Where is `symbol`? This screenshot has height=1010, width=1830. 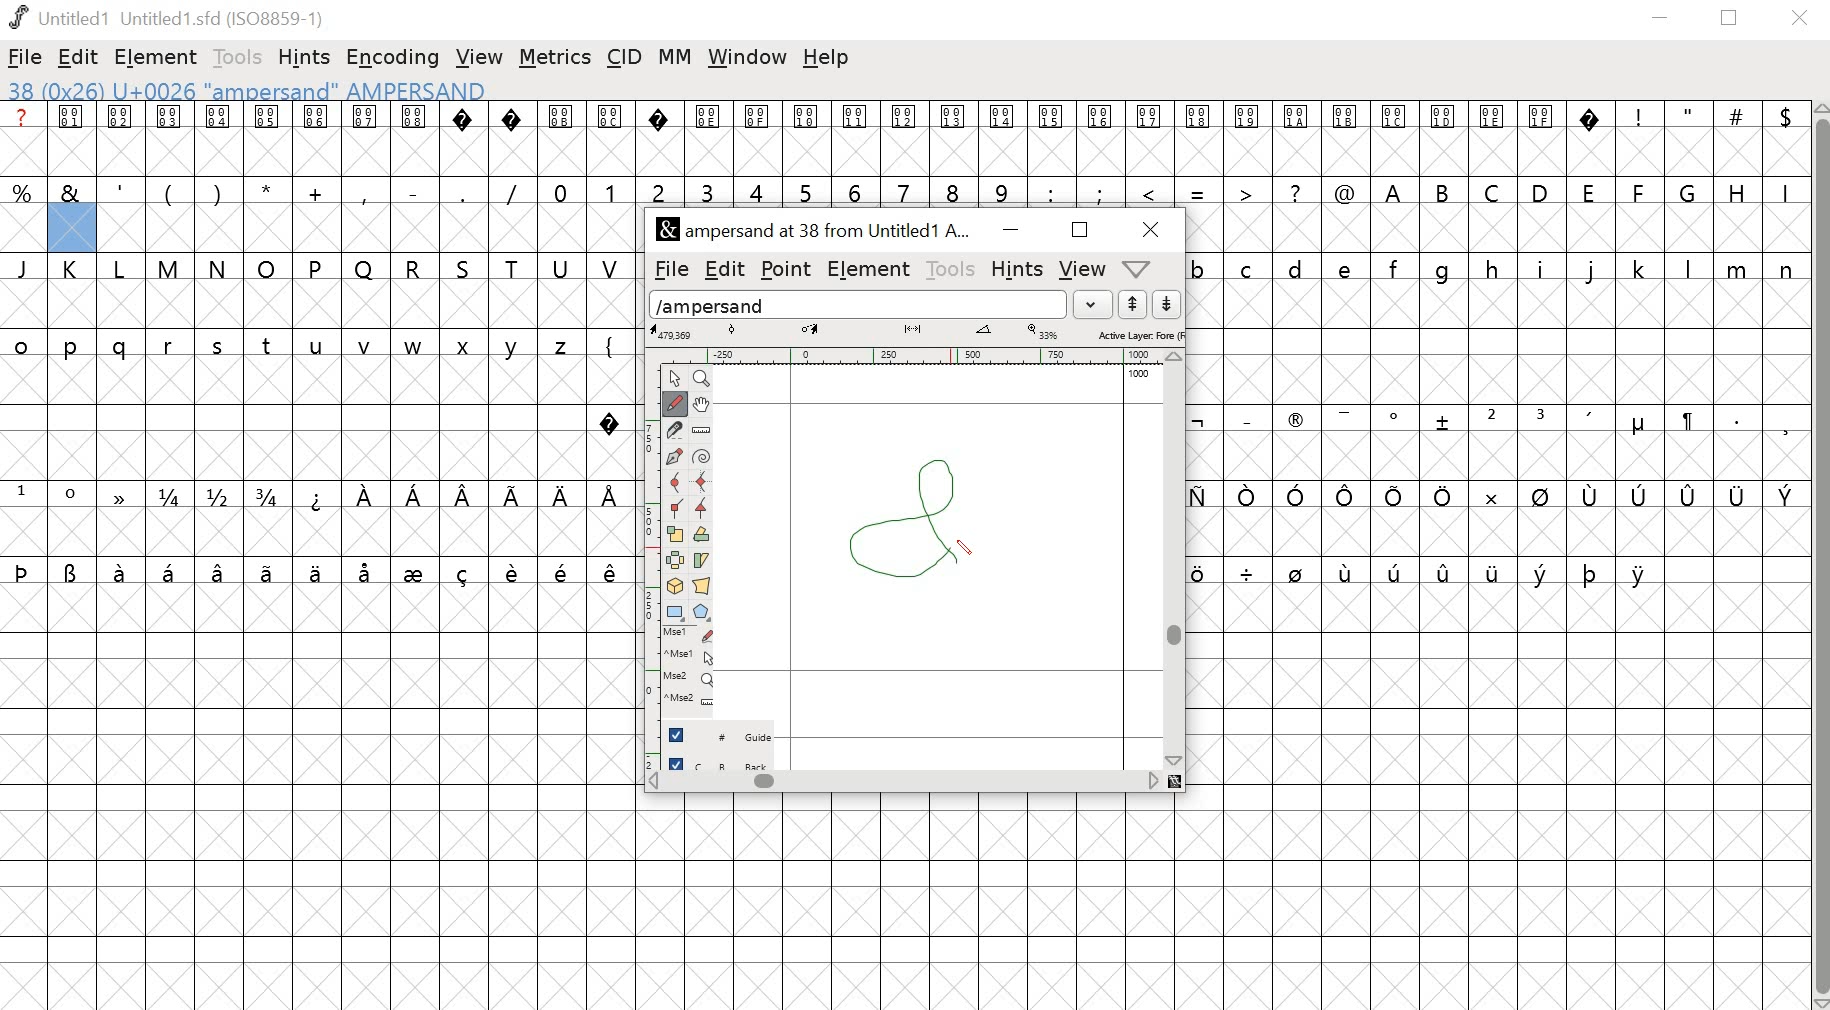
symbol is located at coordinates (1689, 496).